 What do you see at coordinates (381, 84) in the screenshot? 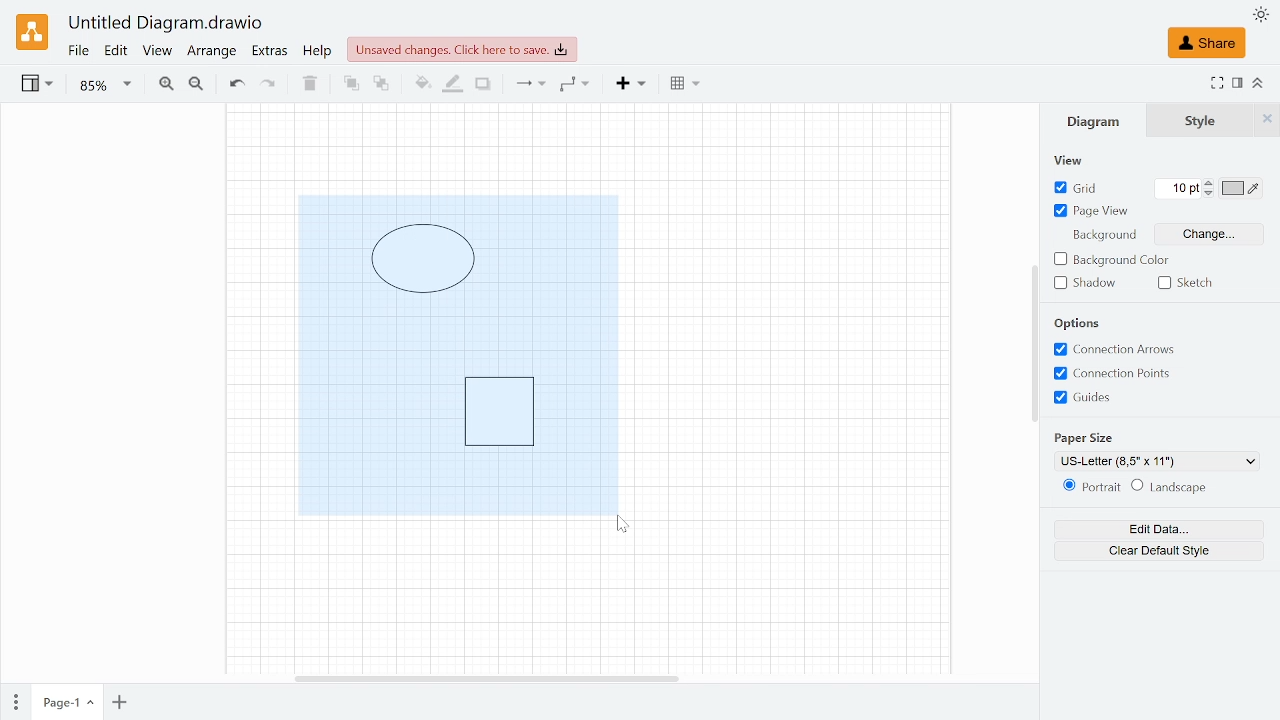
I see `To back` at bounding box center [381, 84].